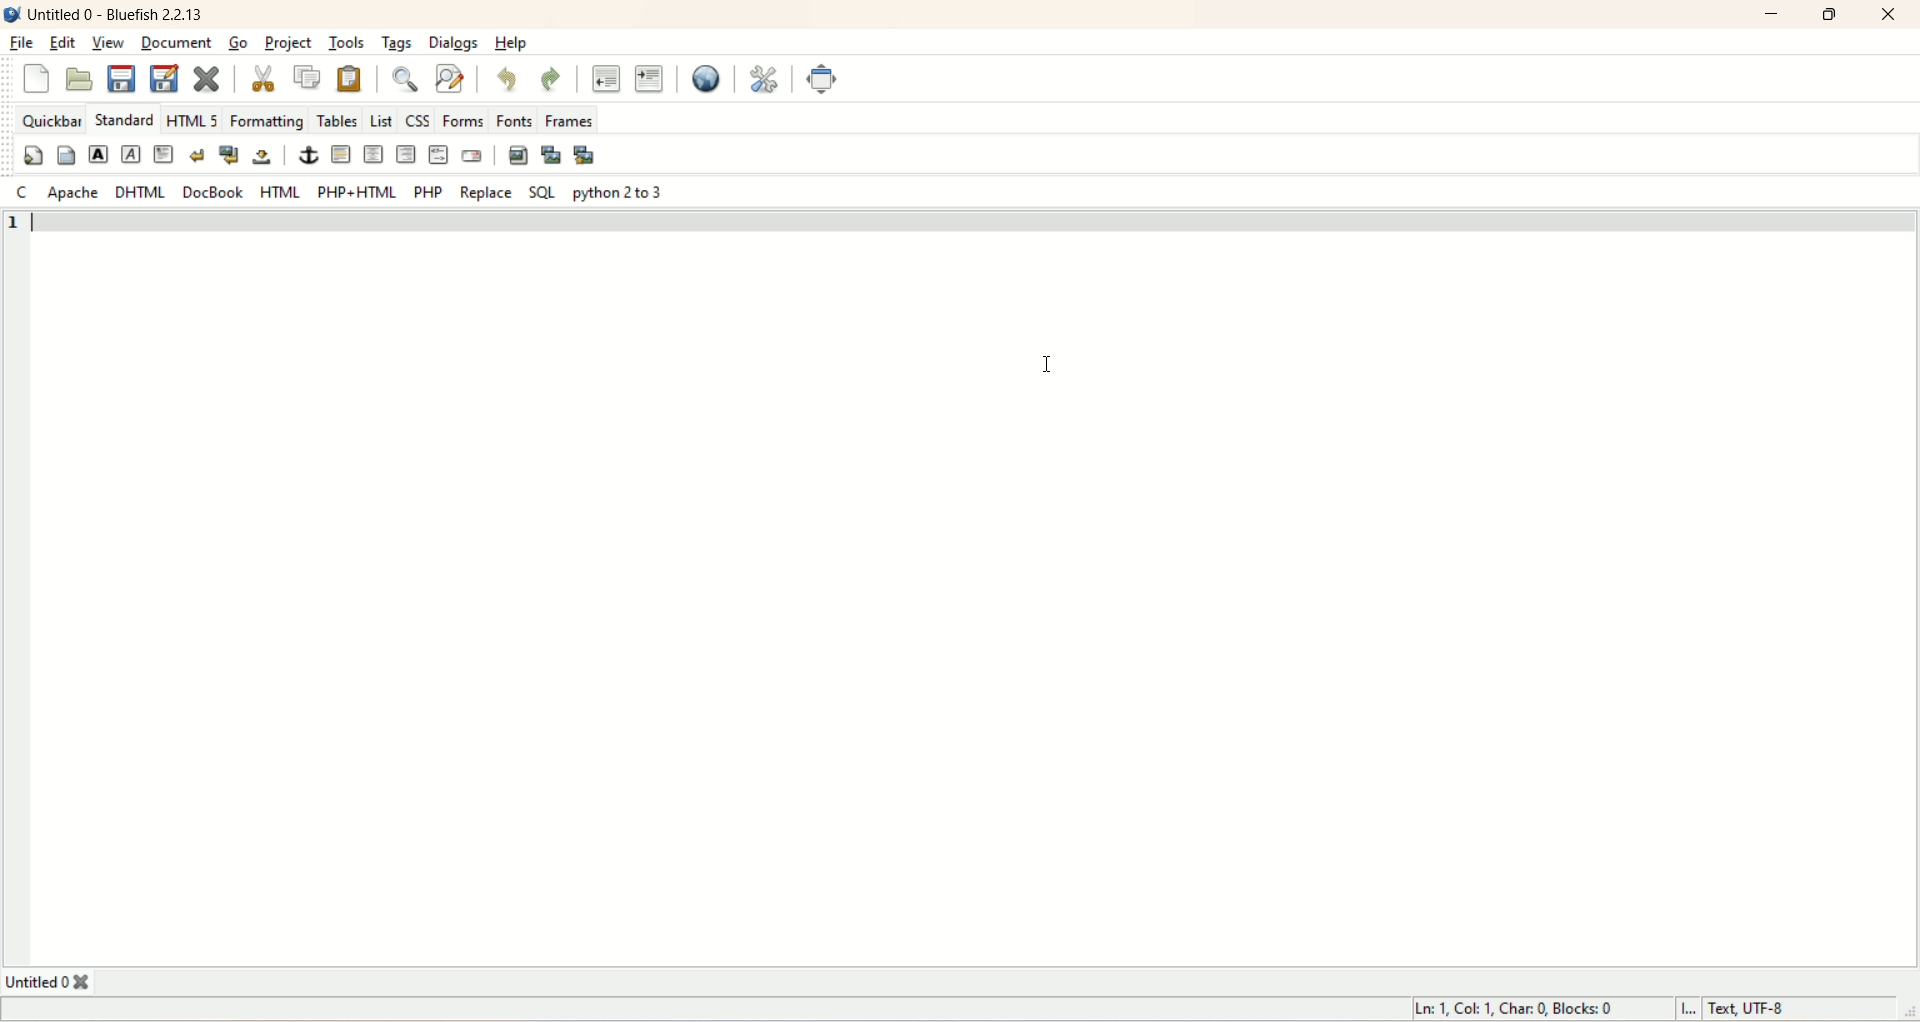 The width and height of the screenshot is (1920, 1022). I want to click on email, so click(474, 157).